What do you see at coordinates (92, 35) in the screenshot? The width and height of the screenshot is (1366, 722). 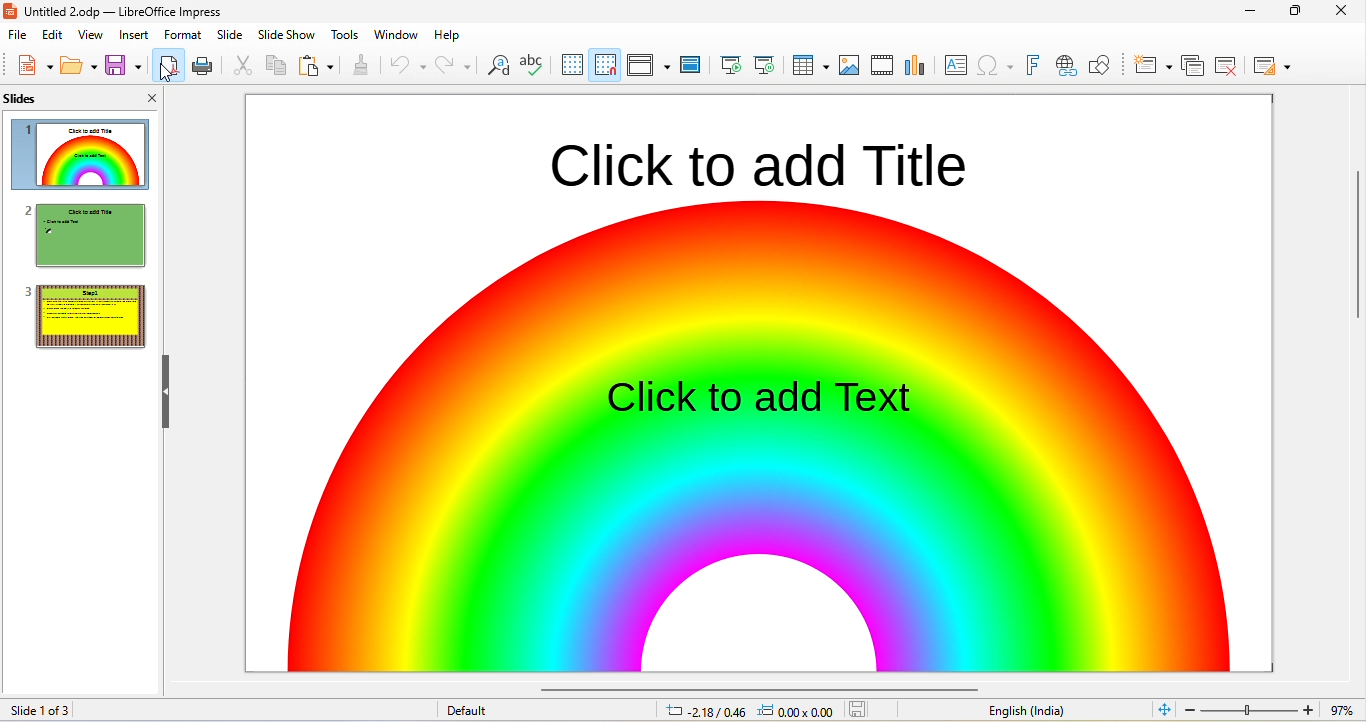 I see `view` at bounding box center [92, 35].